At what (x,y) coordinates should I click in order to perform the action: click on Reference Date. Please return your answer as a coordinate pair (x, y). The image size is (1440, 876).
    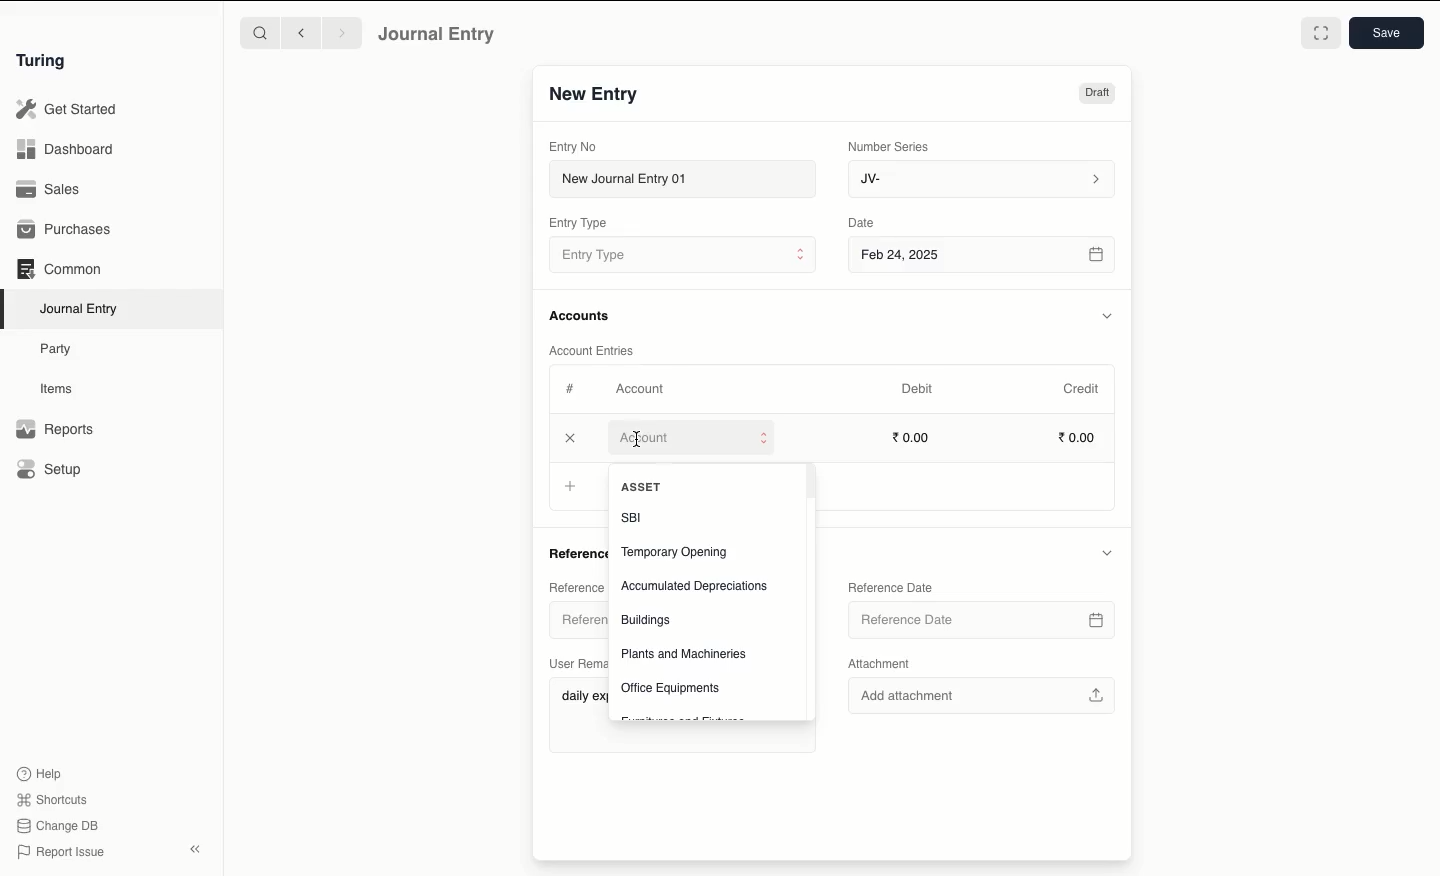
    Looking at the image, I should click on (889, 586).